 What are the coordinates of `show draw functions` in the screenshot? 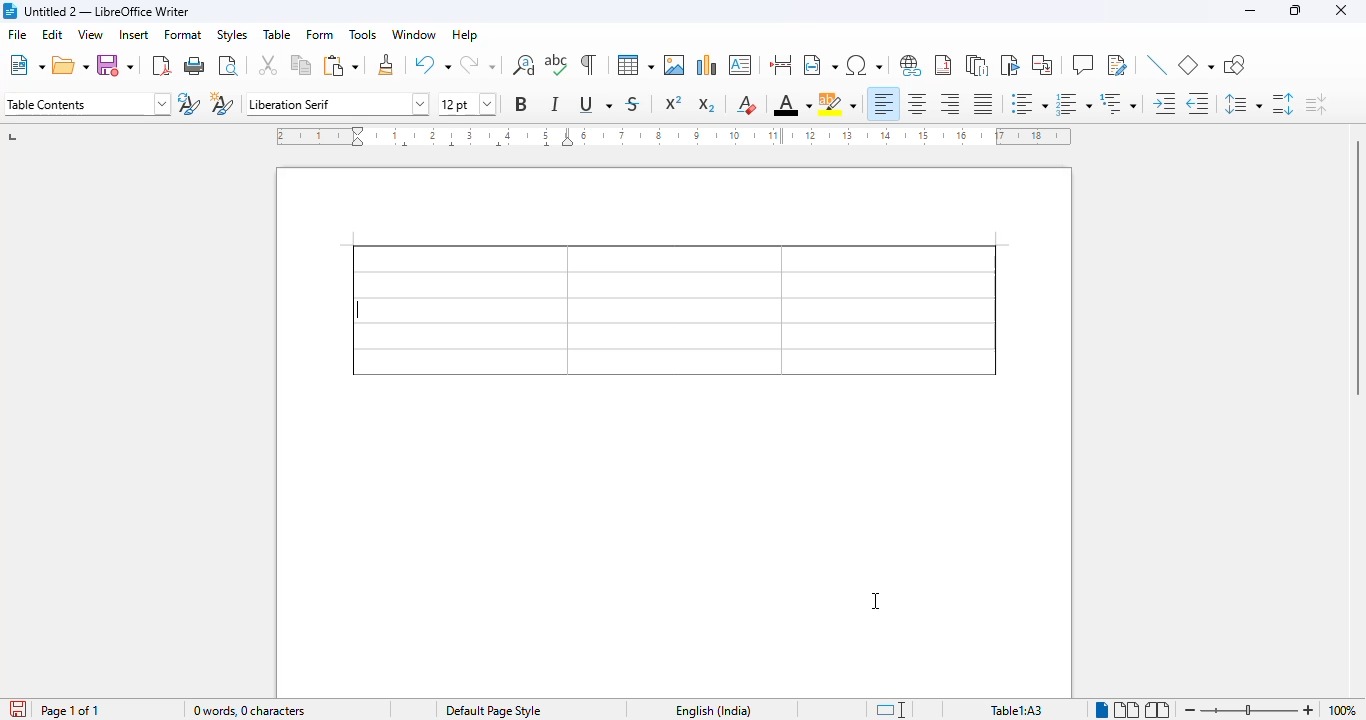 It's located at (1233, 64).